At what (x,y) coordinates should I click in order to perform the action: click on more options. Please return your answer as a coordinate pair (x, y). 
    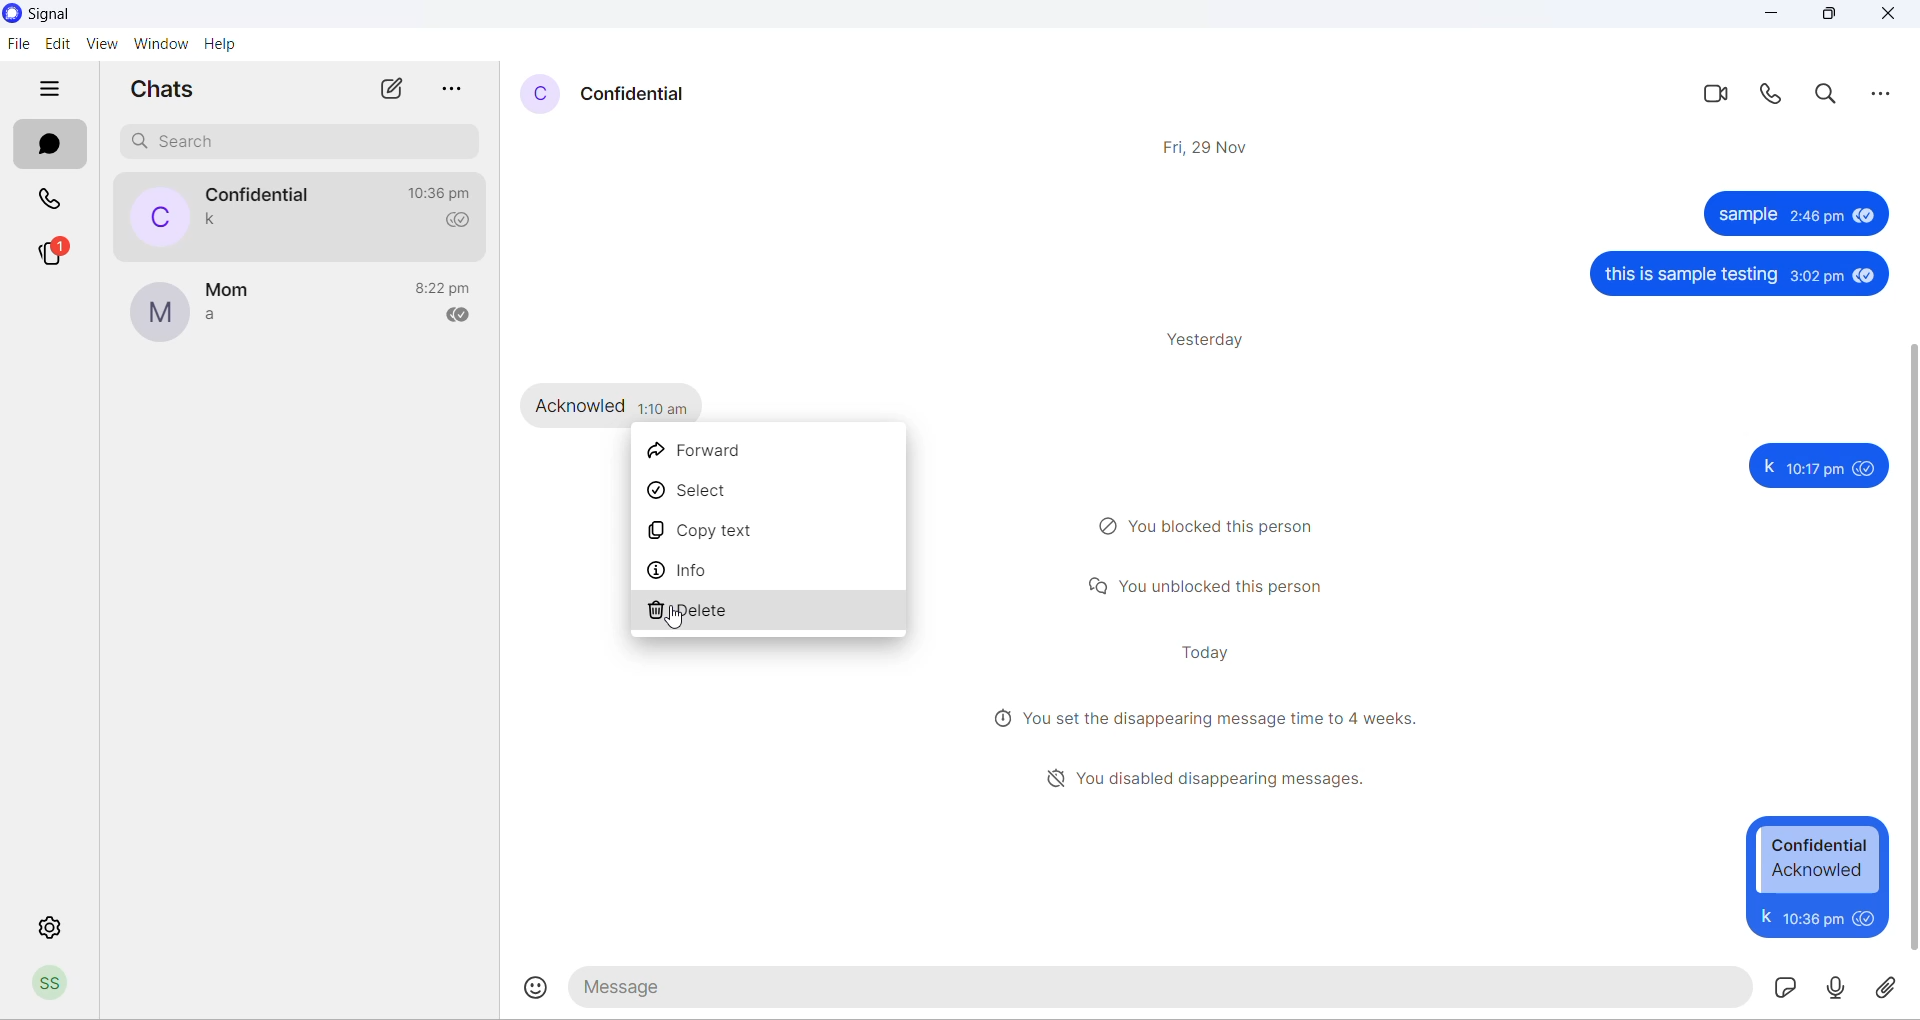
    Looking at the image, I should click on (463, 87).